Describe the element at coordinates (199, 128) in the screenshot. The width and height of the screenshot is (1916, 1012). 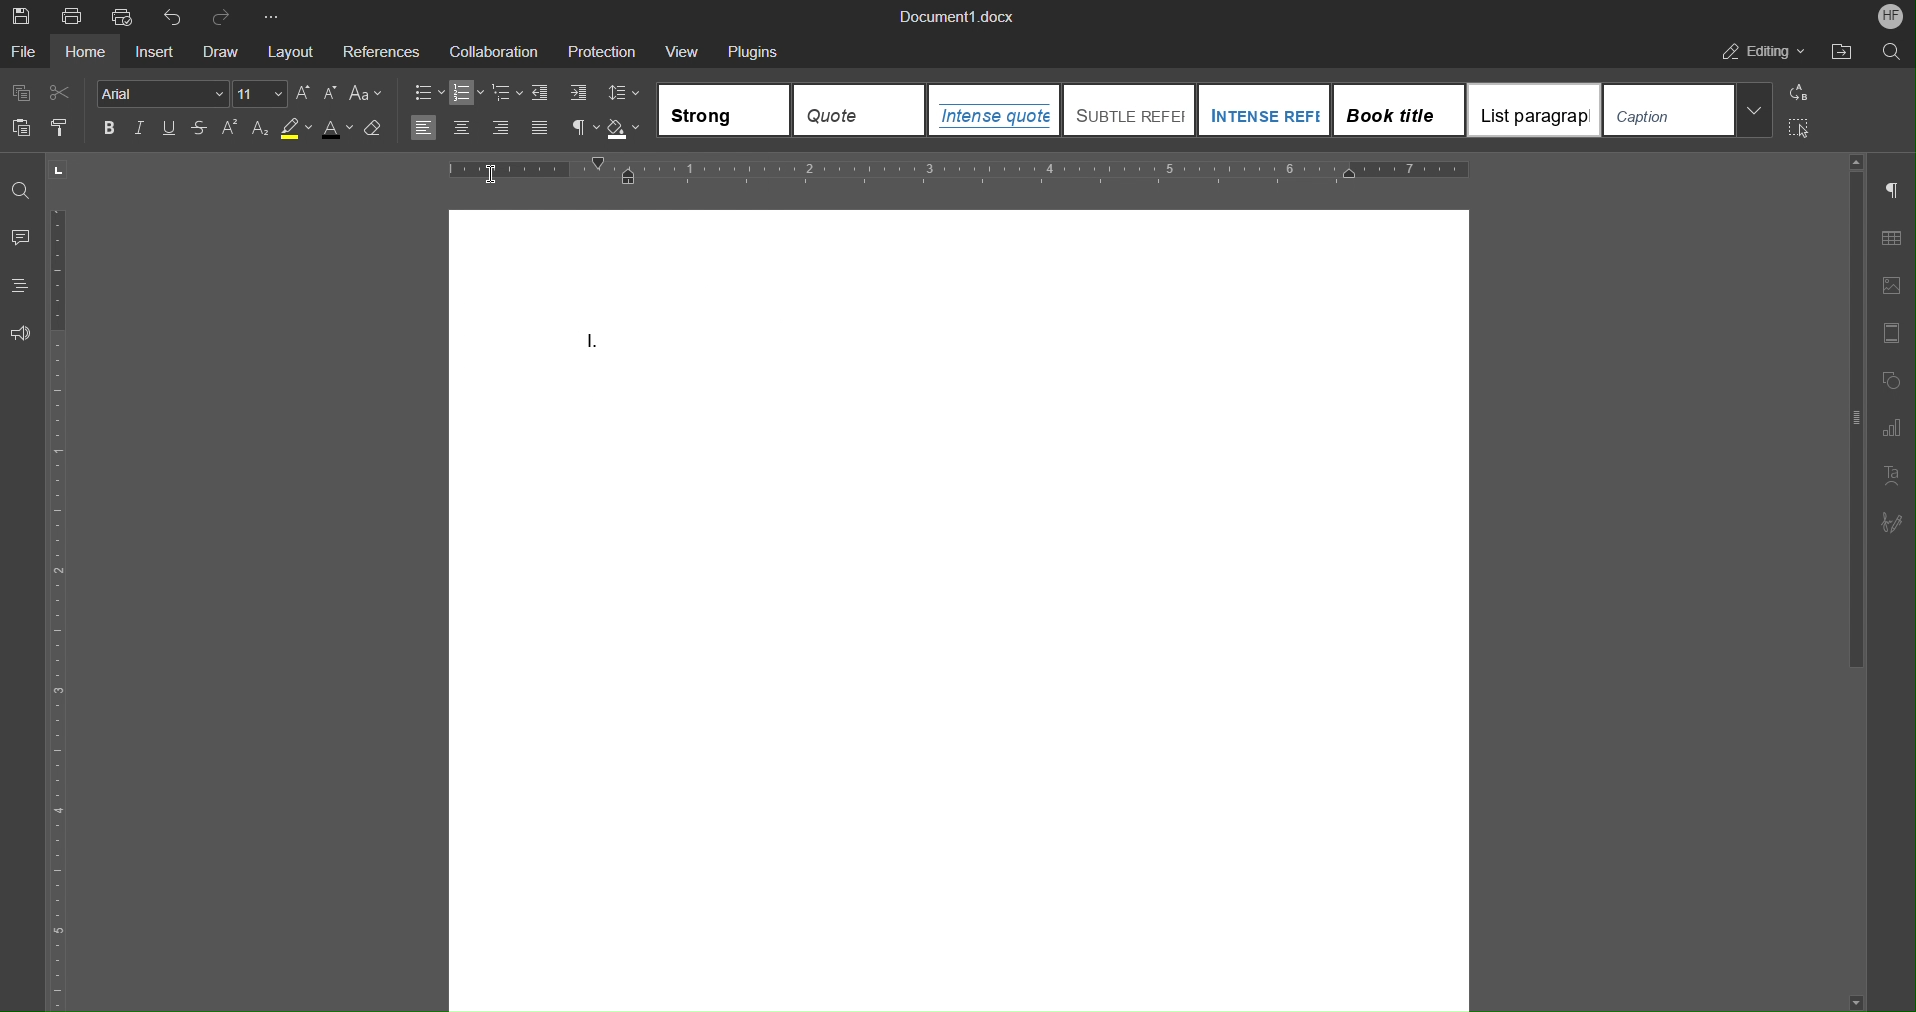
I see `Strikethrough` at that location.